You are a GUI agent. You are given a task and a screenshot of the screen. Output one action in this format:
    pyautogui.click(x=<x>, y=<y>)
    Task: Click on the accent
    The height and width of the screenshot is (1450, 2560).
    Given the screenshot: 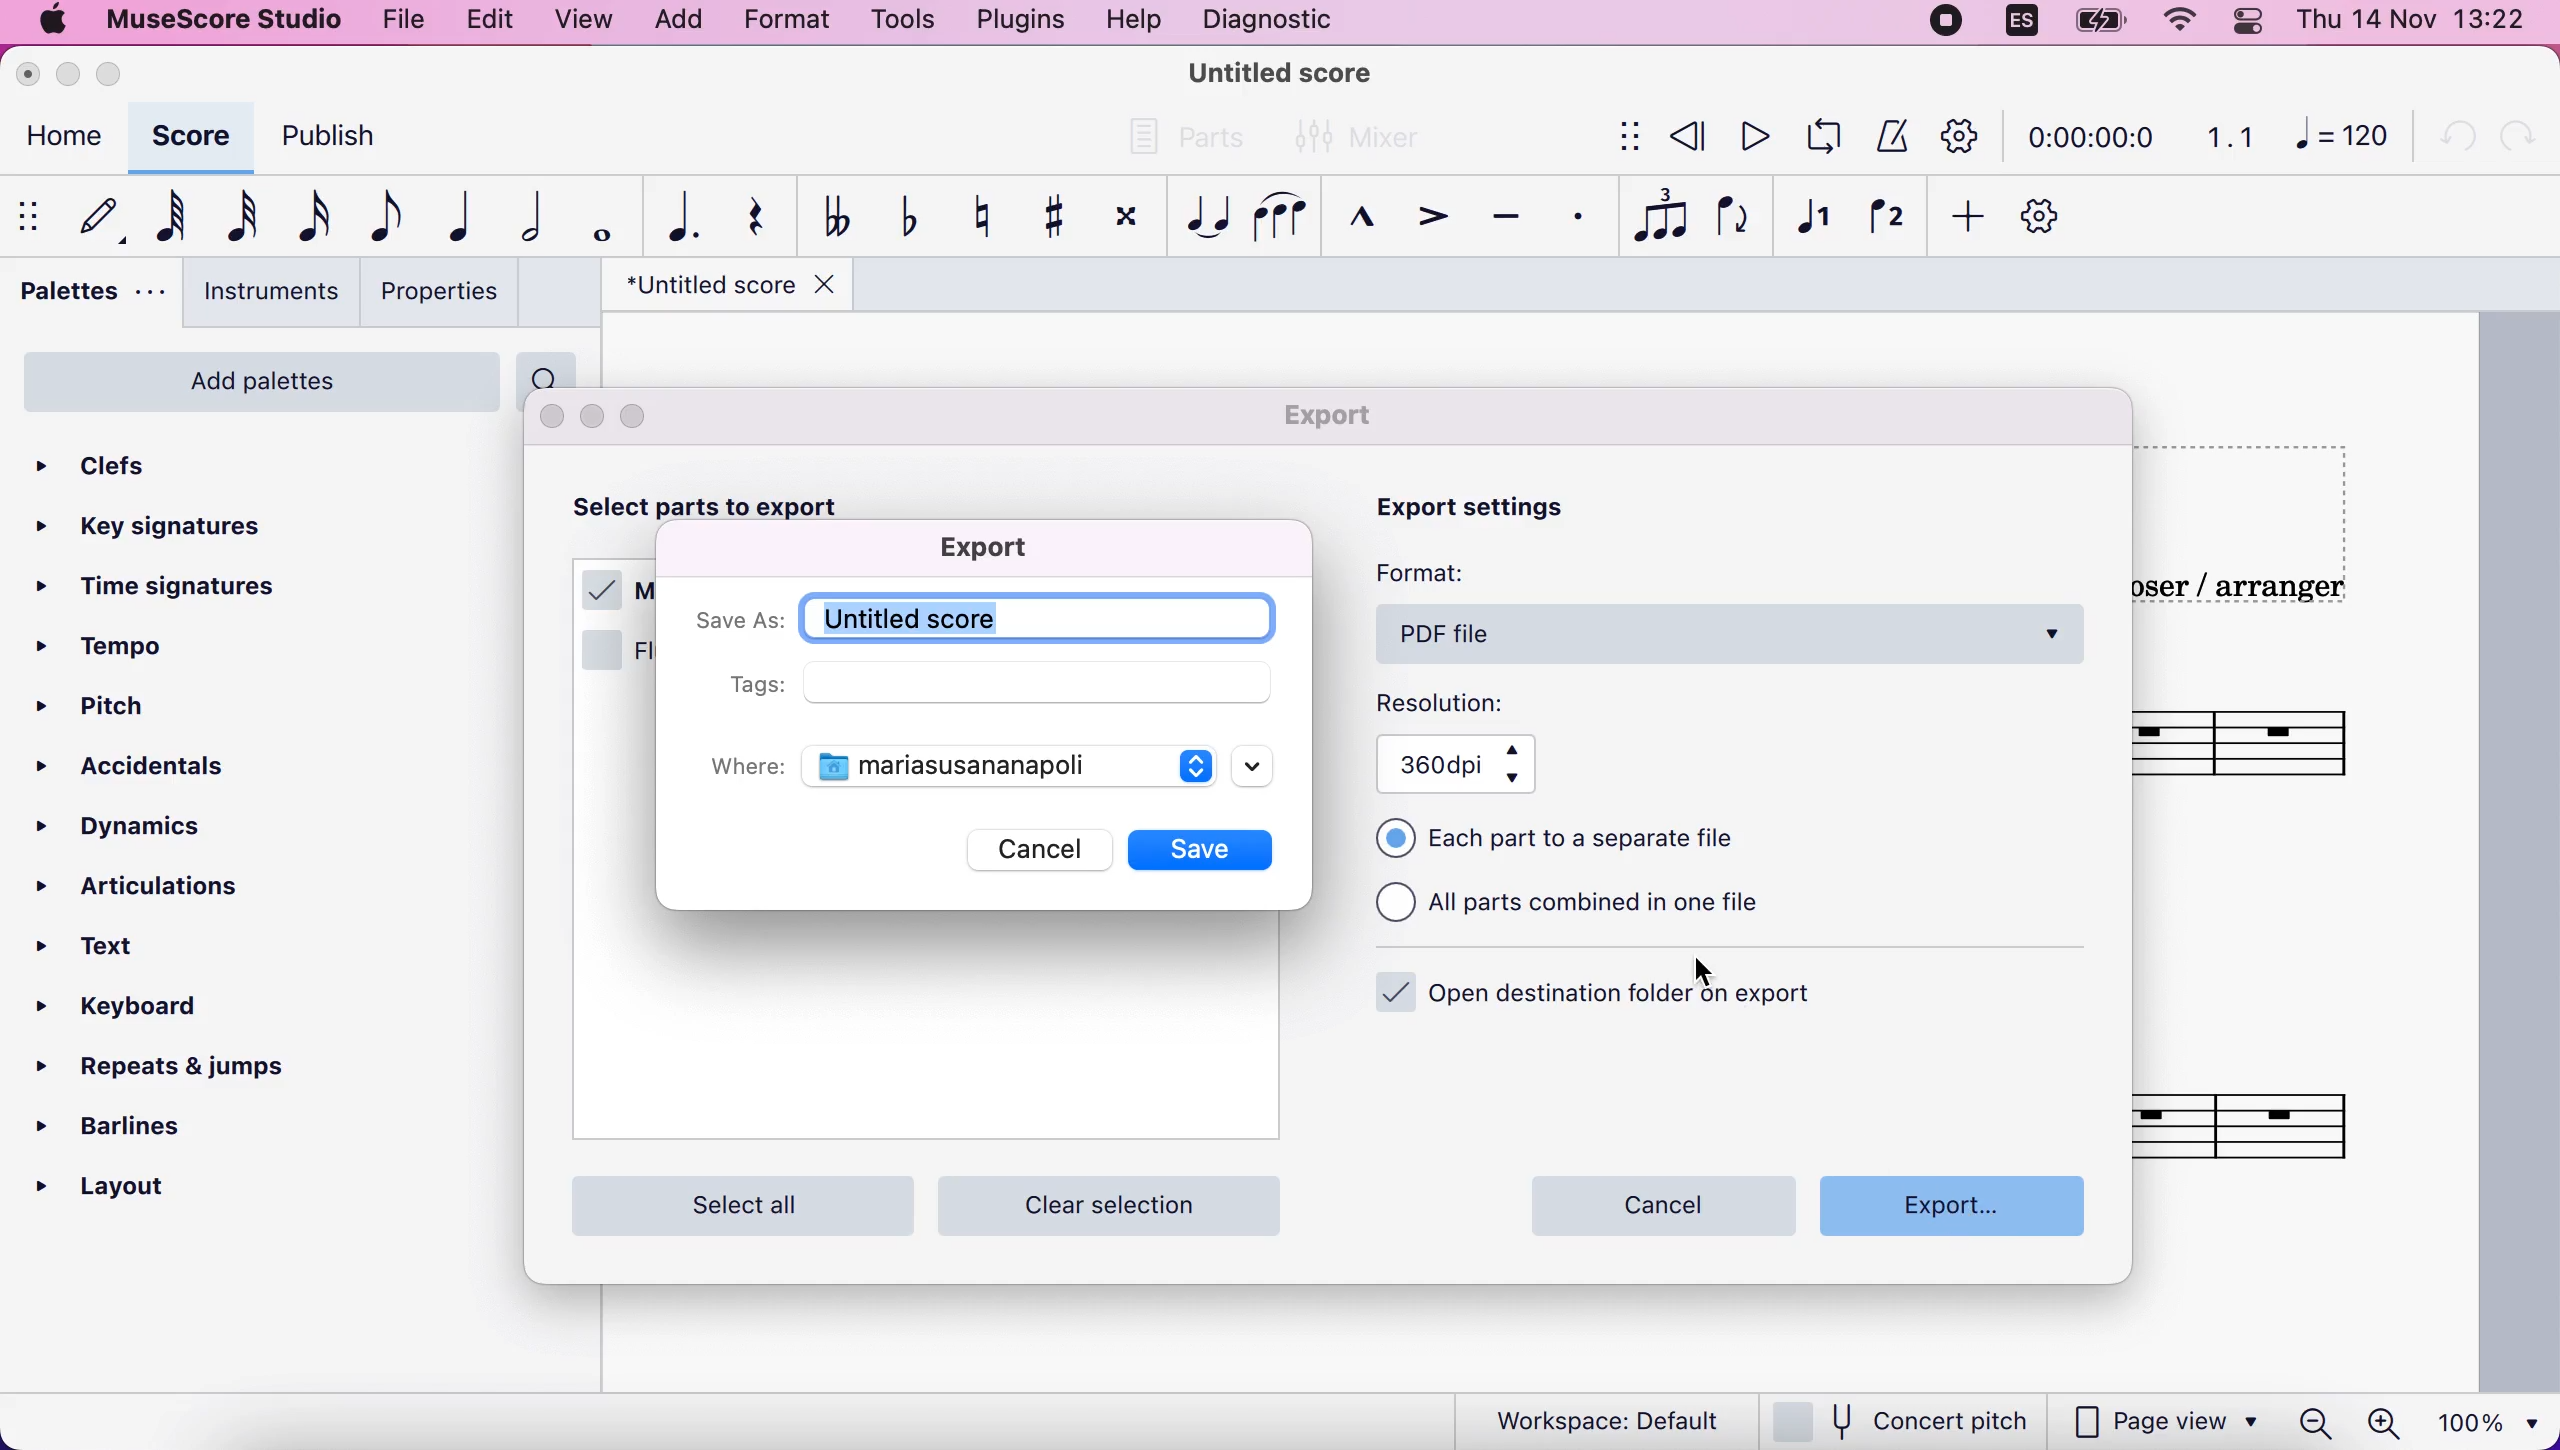 What is the action you would take?
    pyautogui.click(x=1426, y=221)
    